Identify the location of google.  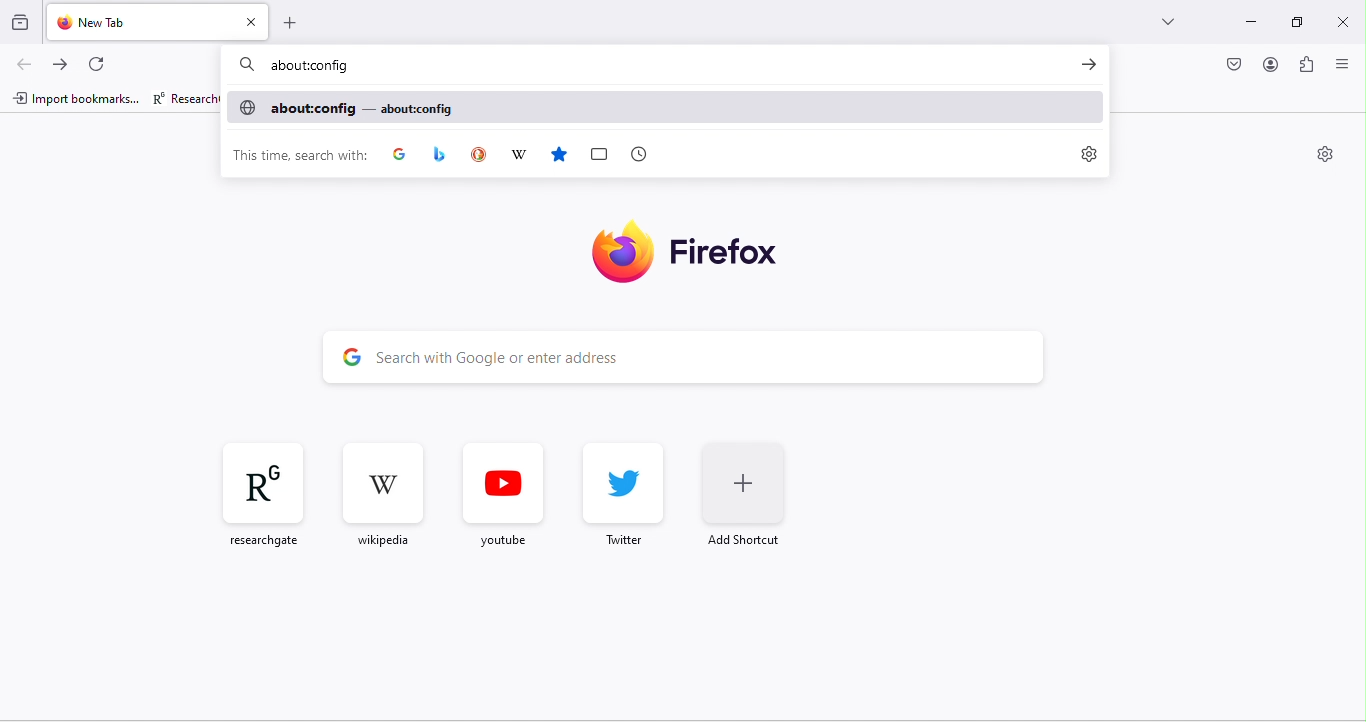
(399, 158).